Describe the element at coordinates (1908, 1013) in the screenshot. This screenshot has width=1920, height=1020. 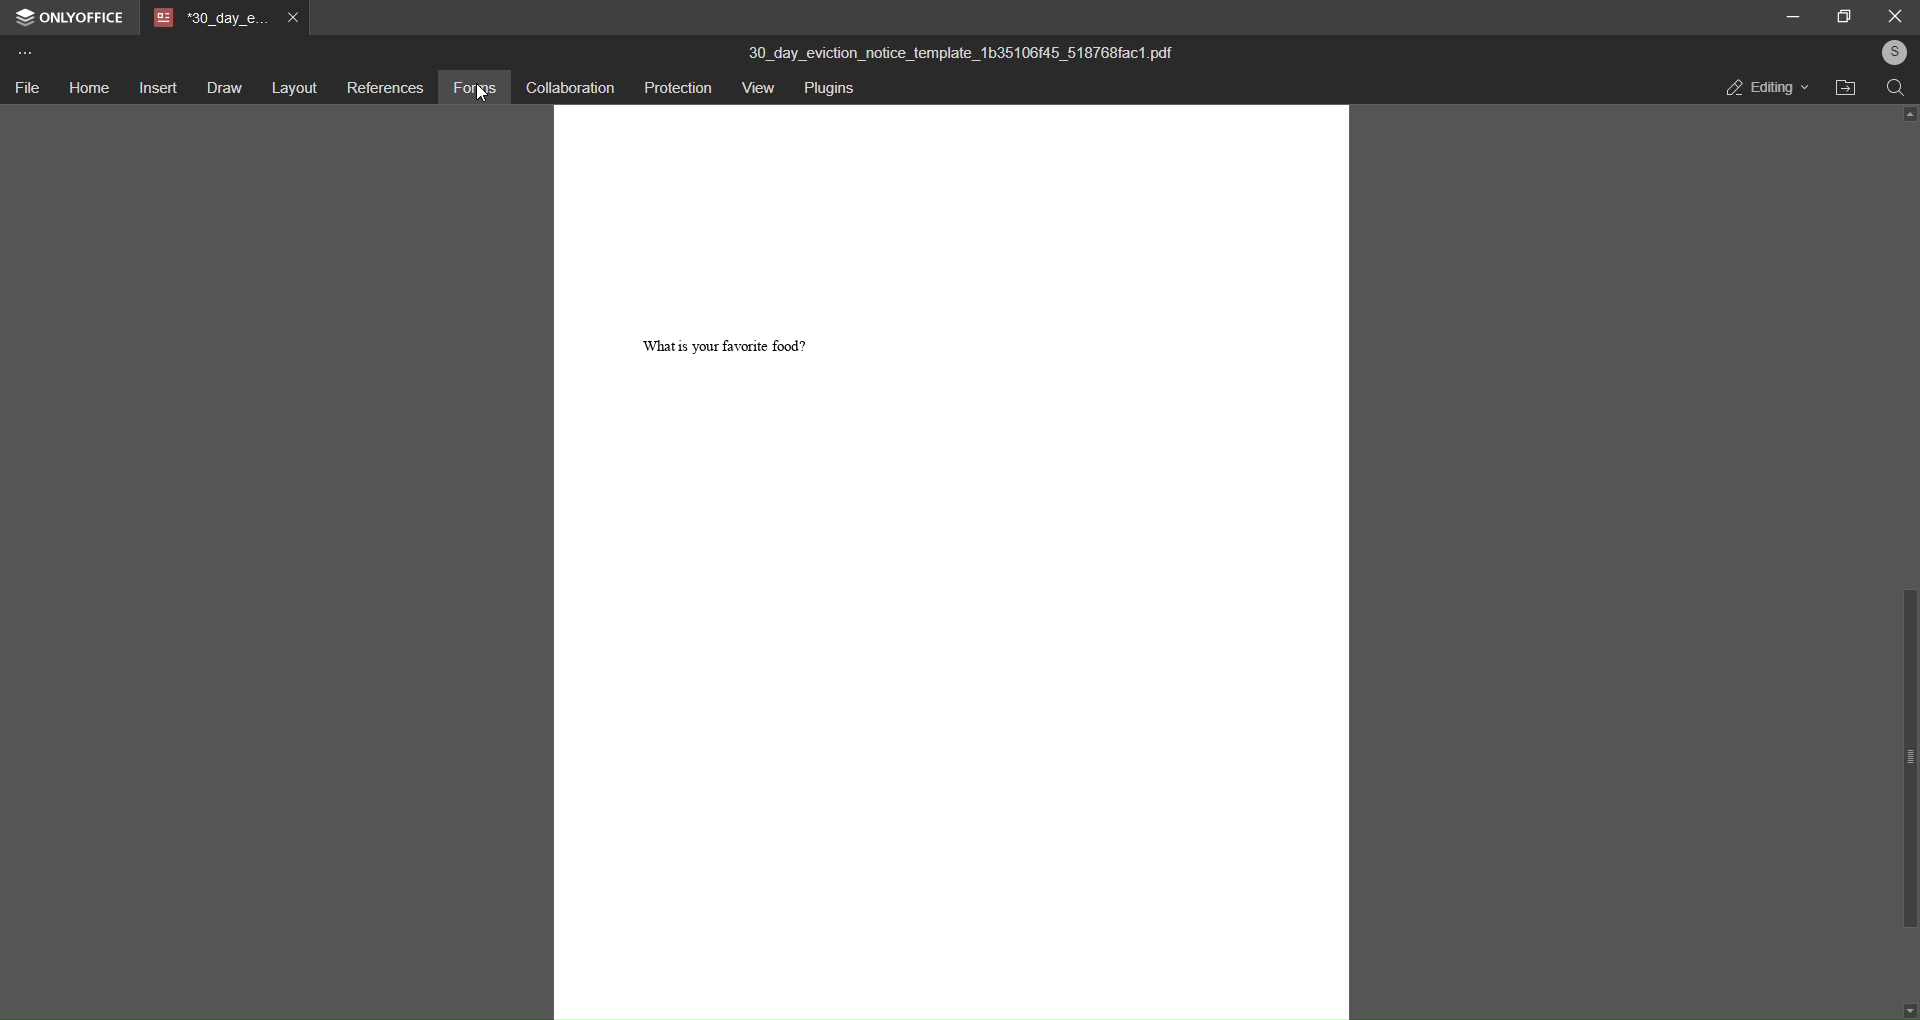
I see `down` at that location.